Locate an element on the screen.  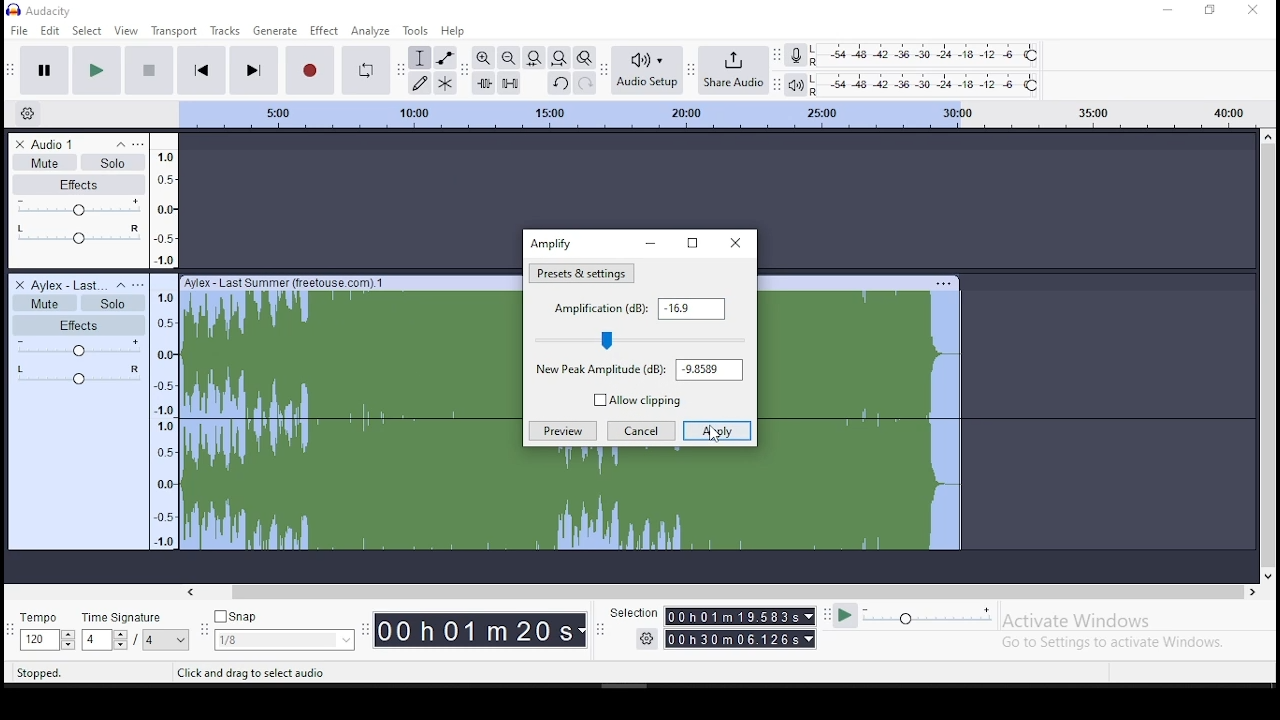
pan is located at coordinates (79, 235).